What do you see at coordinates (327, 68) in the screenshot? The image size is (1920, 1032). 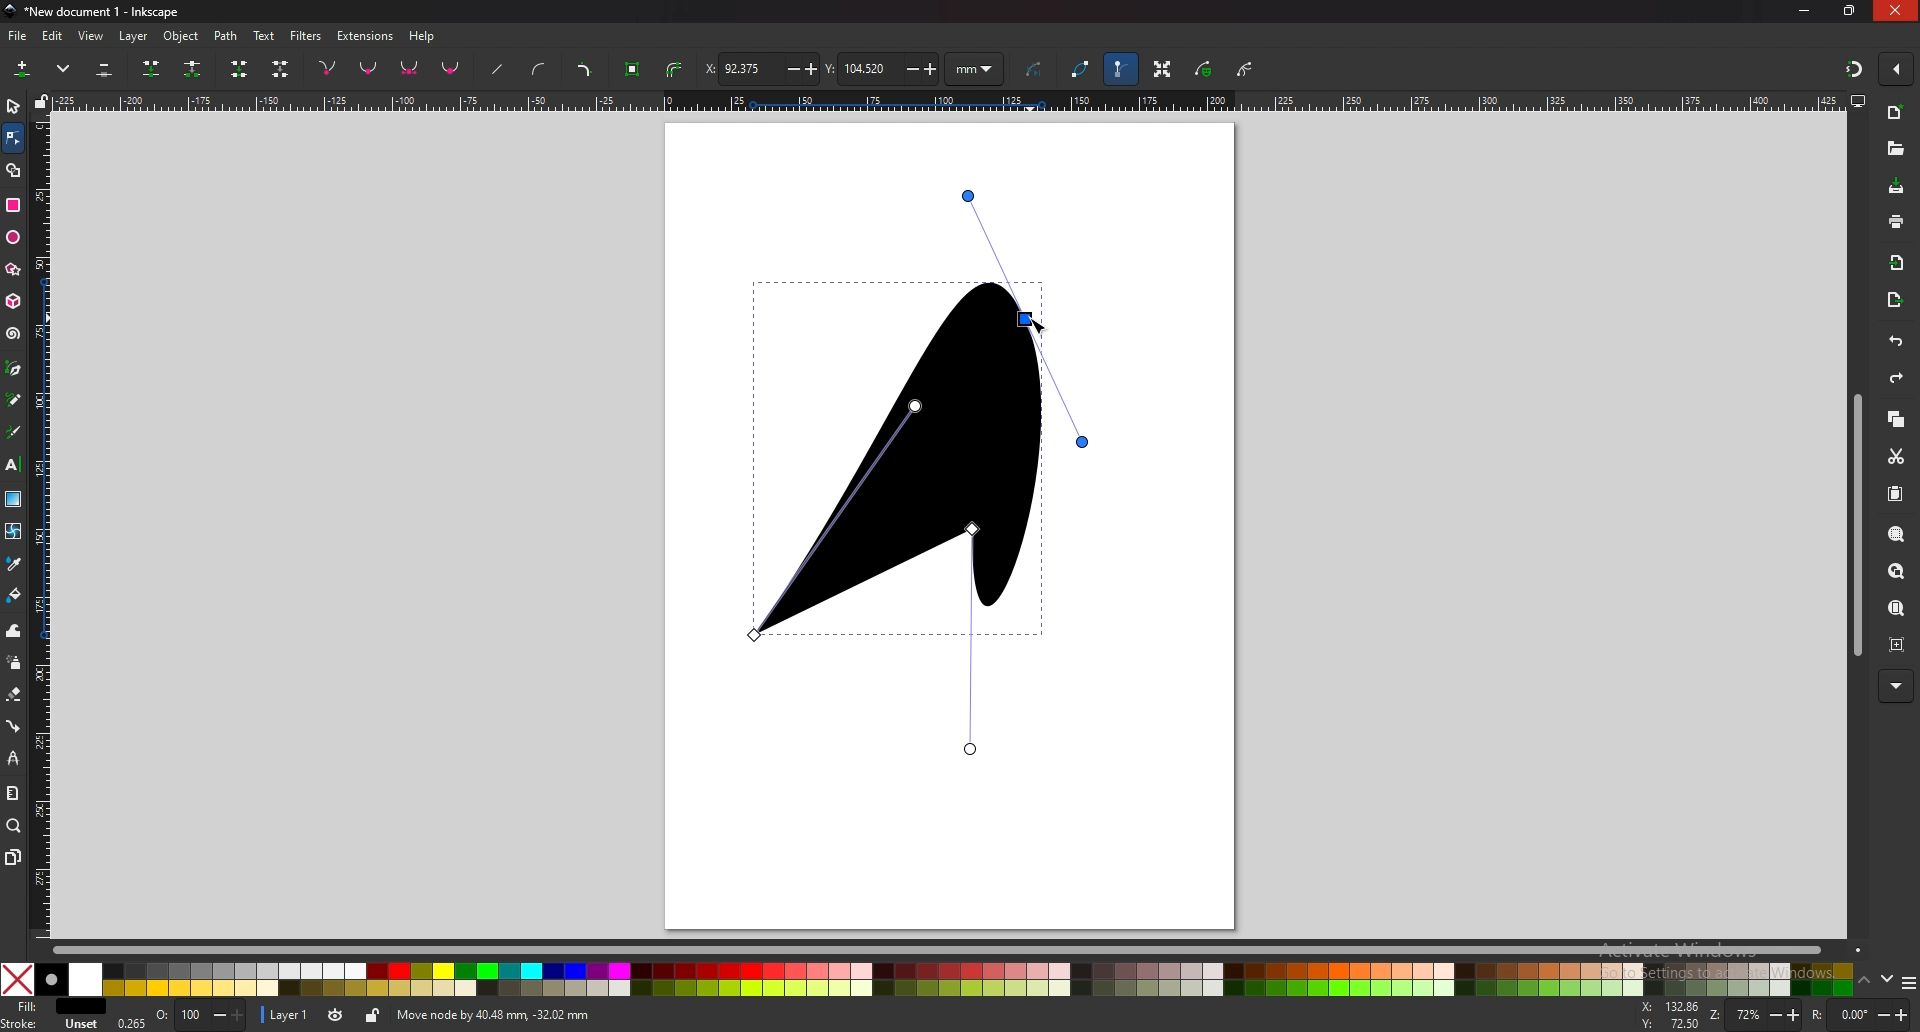 I see `nodes corner` at bounding box center [327, 68].